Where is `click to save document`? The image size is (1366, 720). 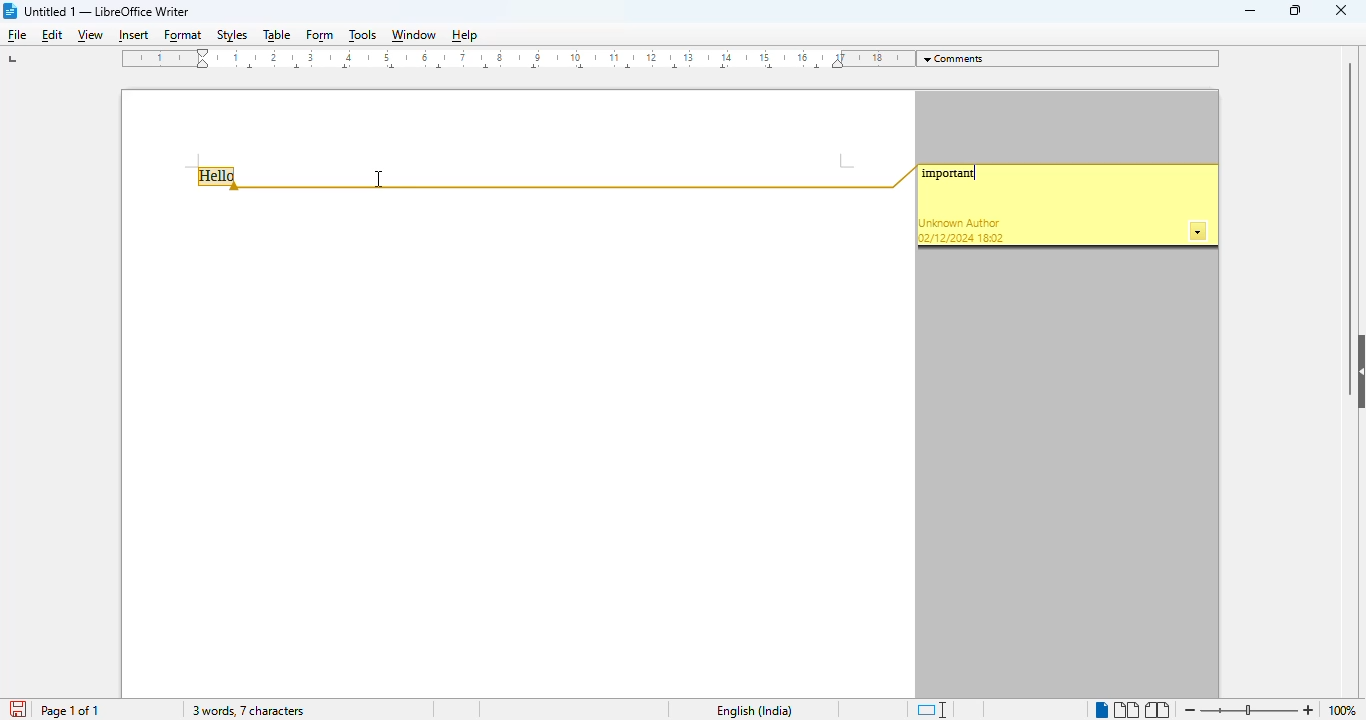 click to save document is located at coordinates (20, 710).